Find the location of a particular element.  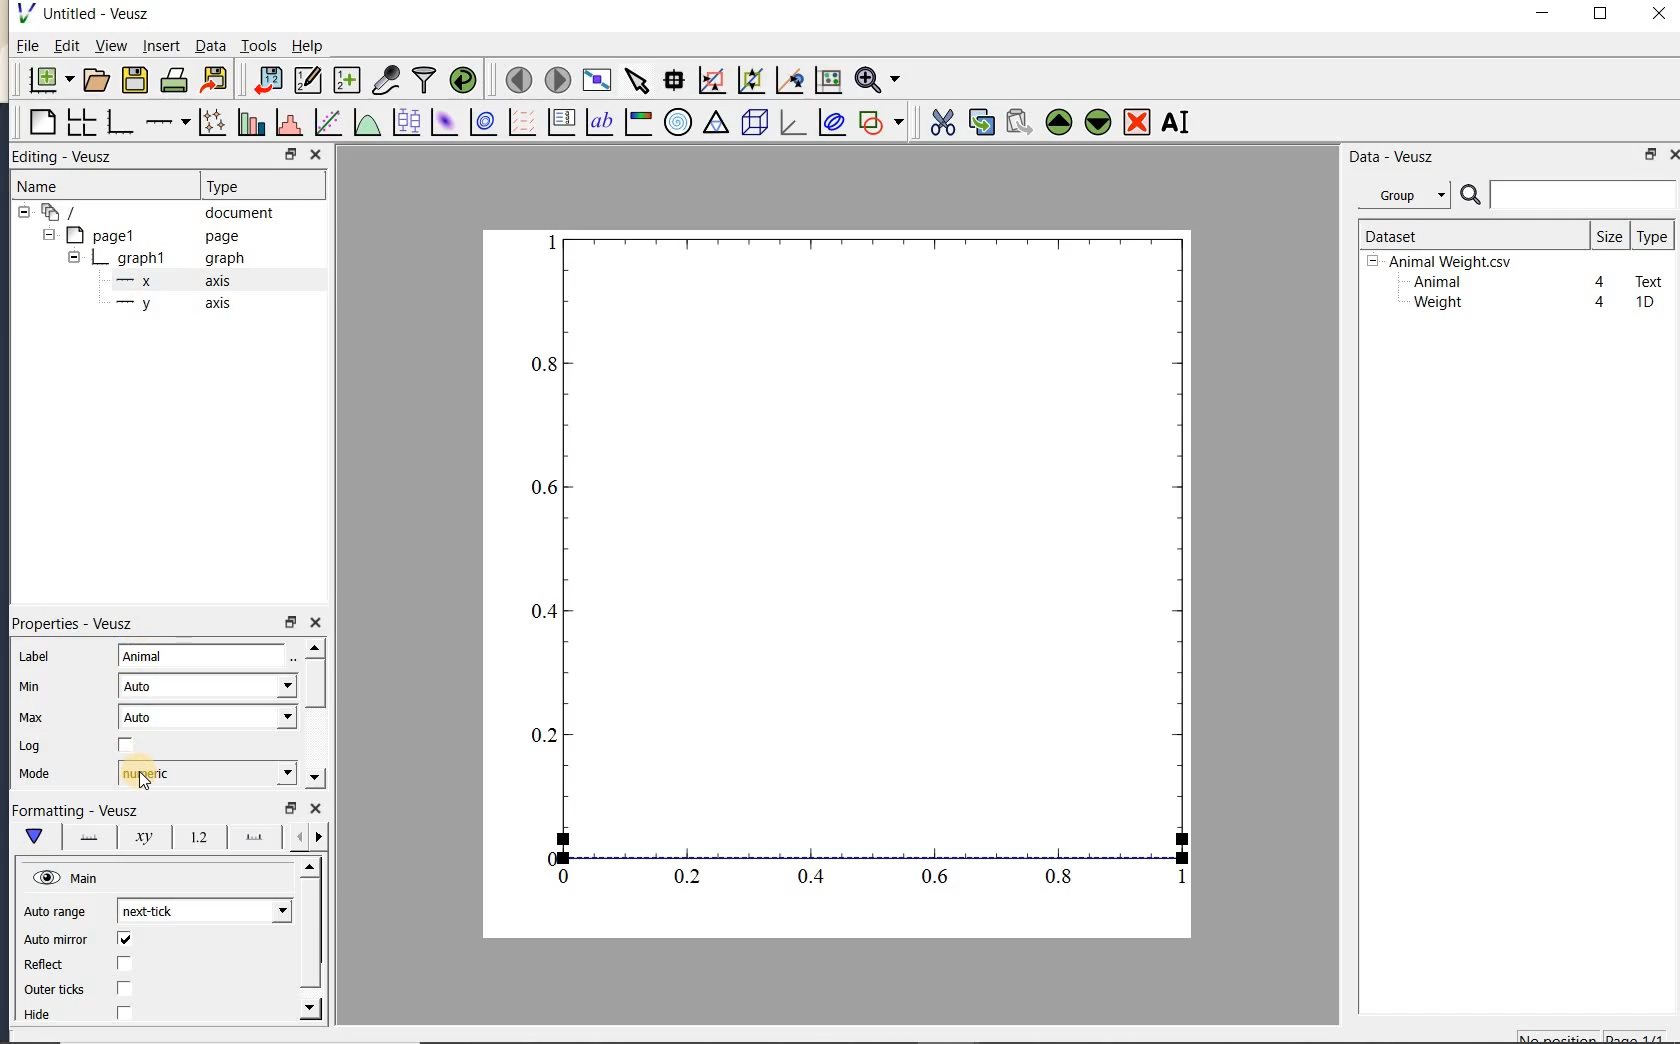

type is located at coordinates (1651, 236).